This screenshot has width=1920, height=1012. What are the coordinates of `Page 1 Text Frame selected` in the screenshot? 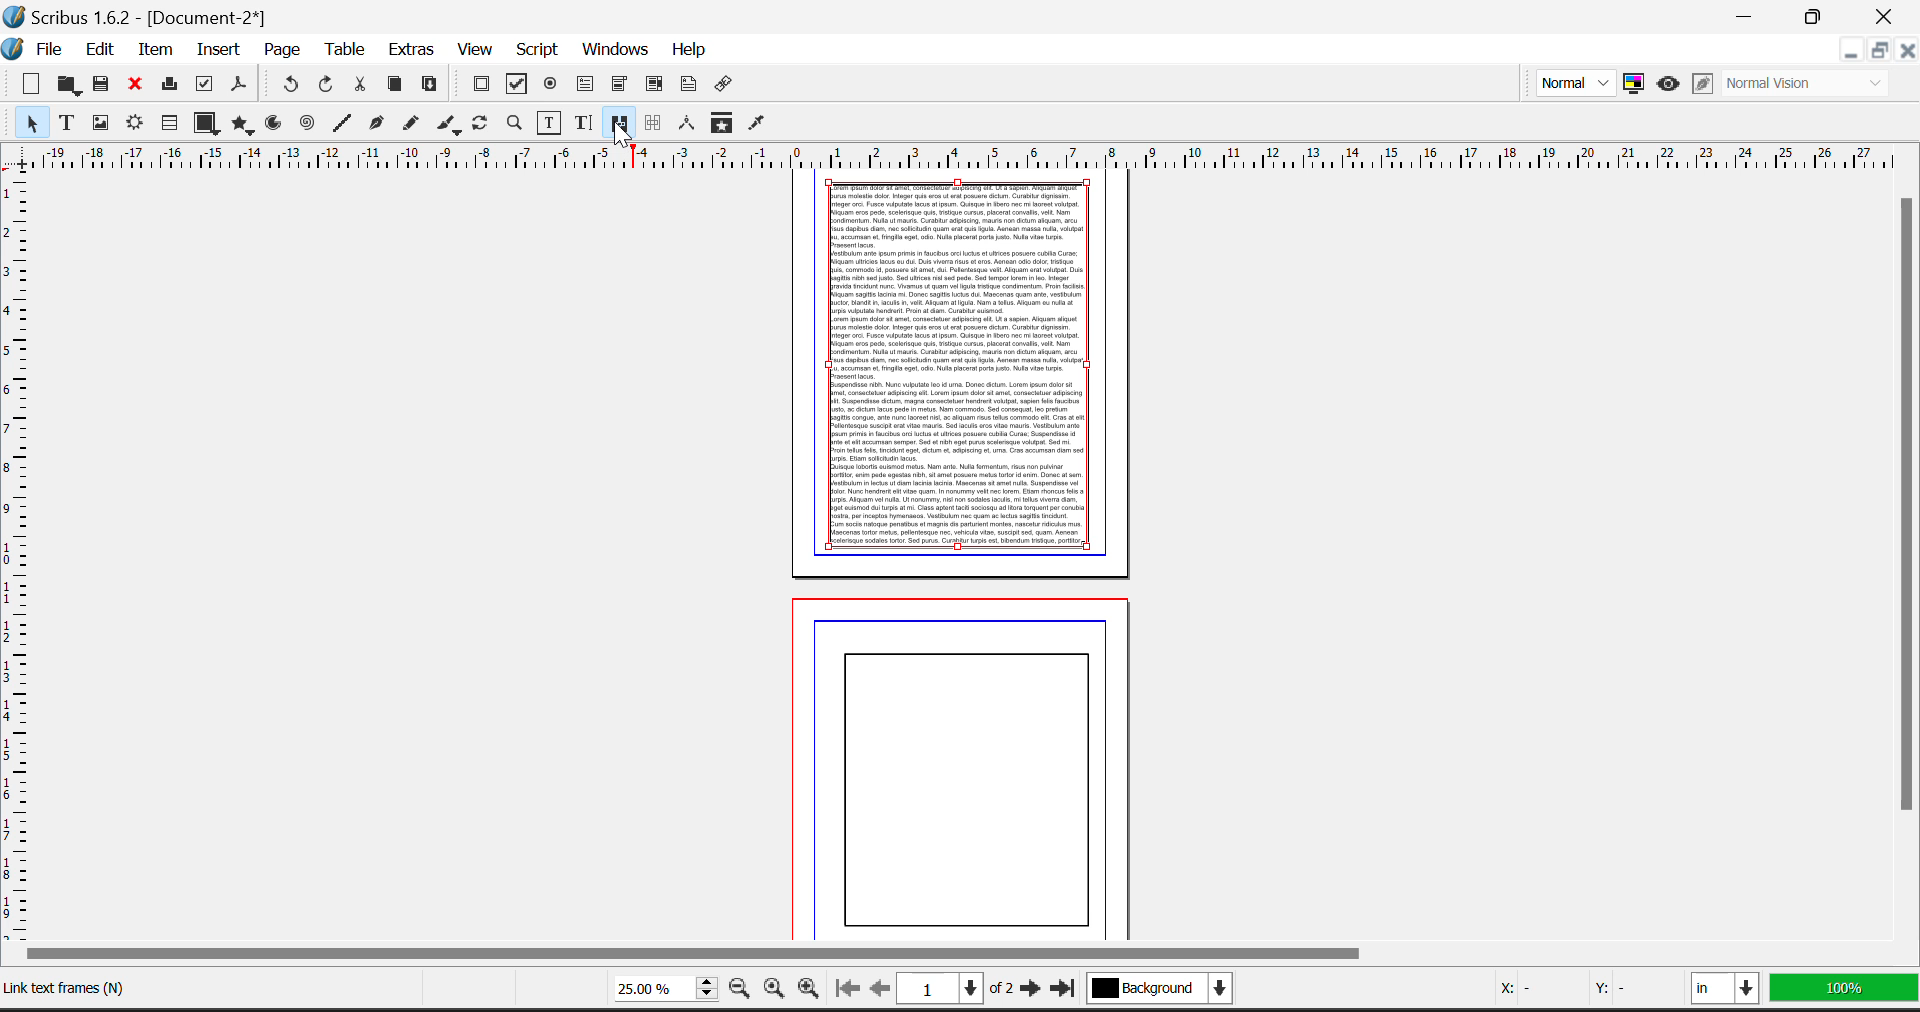 It's located at (963, 365).